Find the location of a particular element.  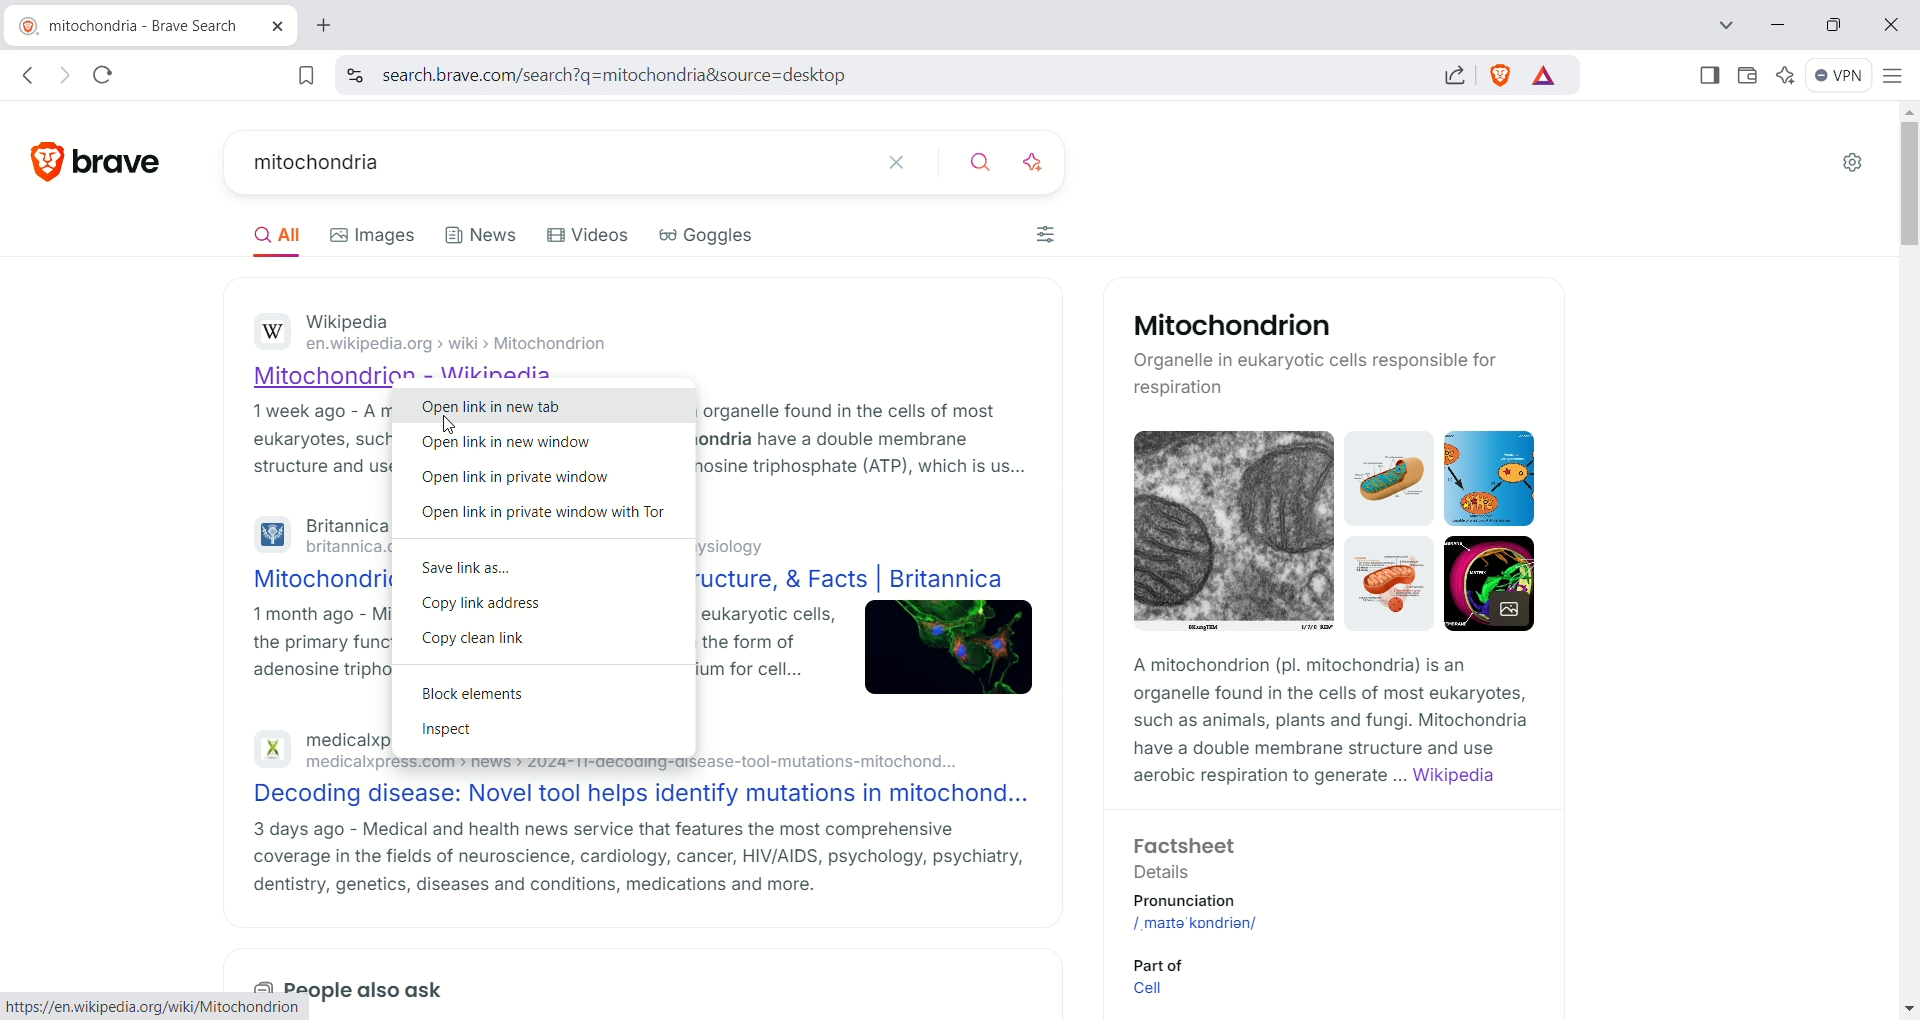

go forward is located at coordinates (64, 71).